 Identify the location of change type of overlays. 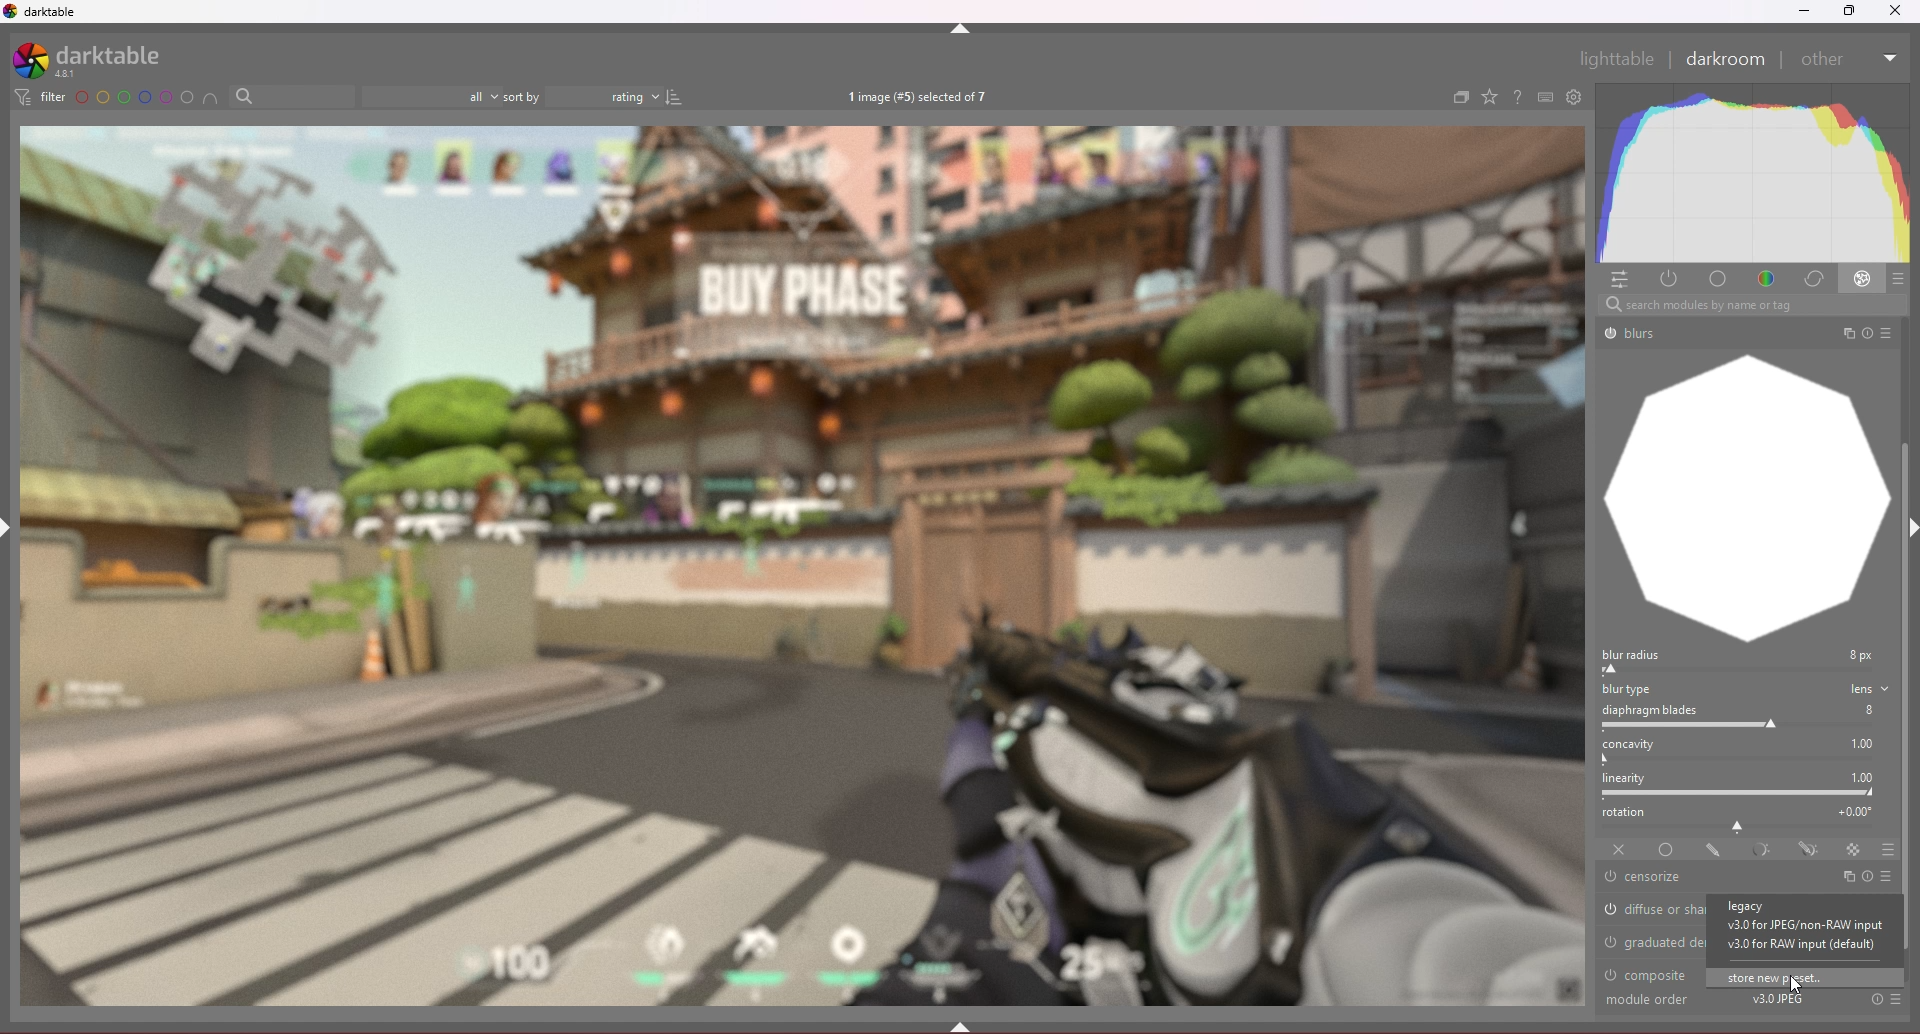
(1491, 96).